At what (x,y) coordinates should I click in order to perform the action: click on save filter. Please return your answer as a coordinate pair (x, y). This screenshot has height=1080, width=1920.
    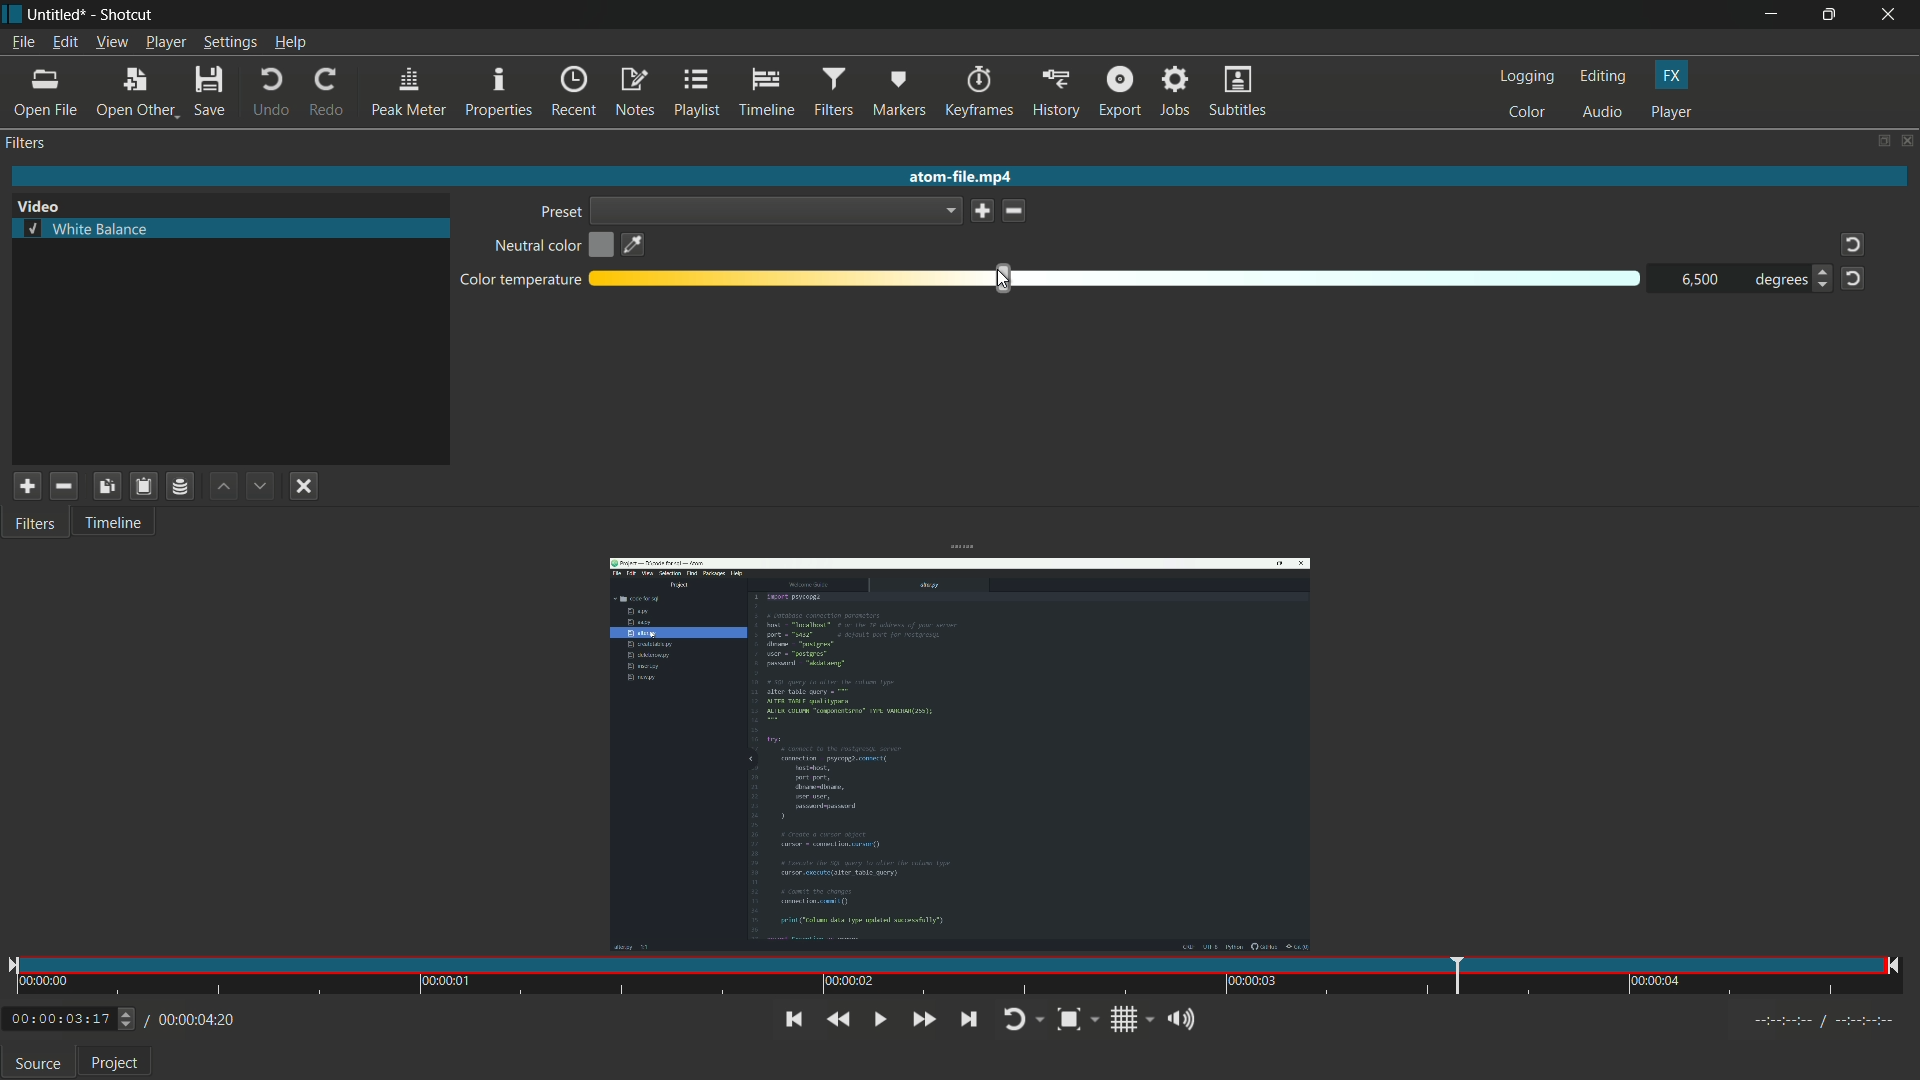
    Looking at the image, I should click on (142, 487).